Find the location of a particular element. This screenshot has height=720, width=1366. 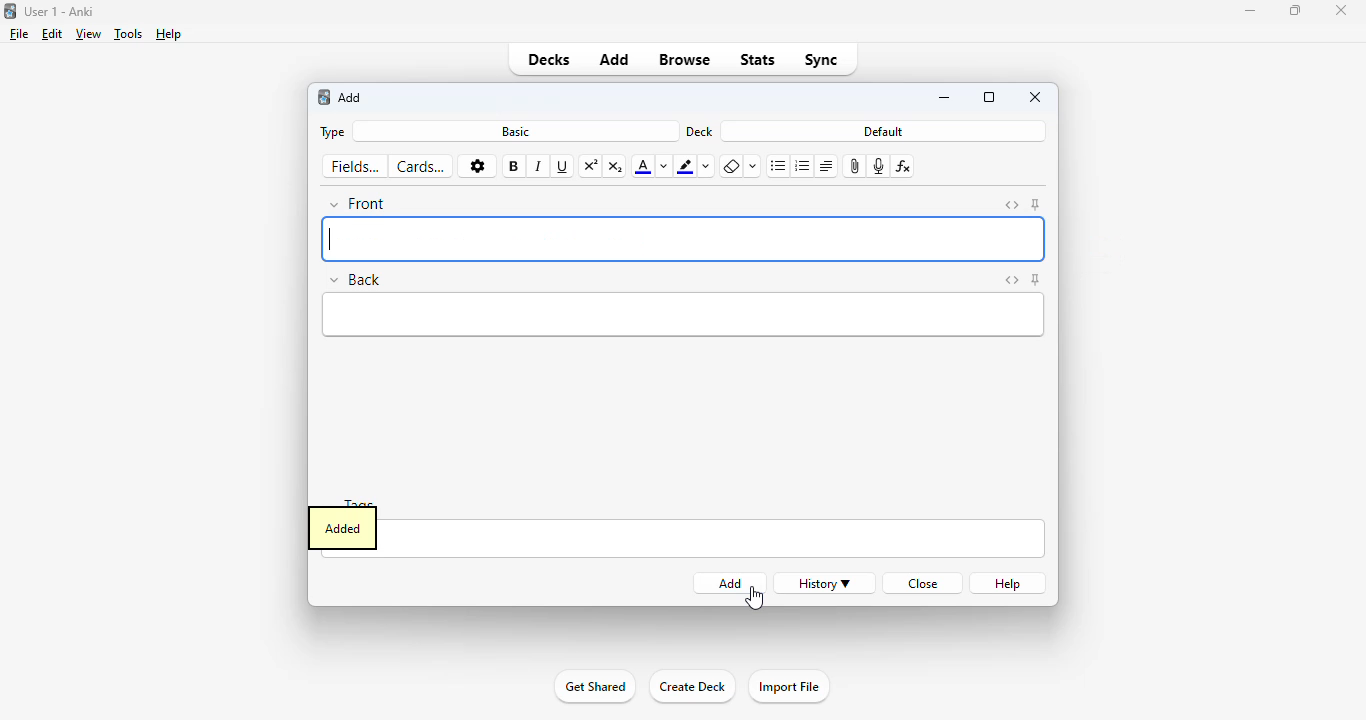

browse is located at coordinates (683, 60).